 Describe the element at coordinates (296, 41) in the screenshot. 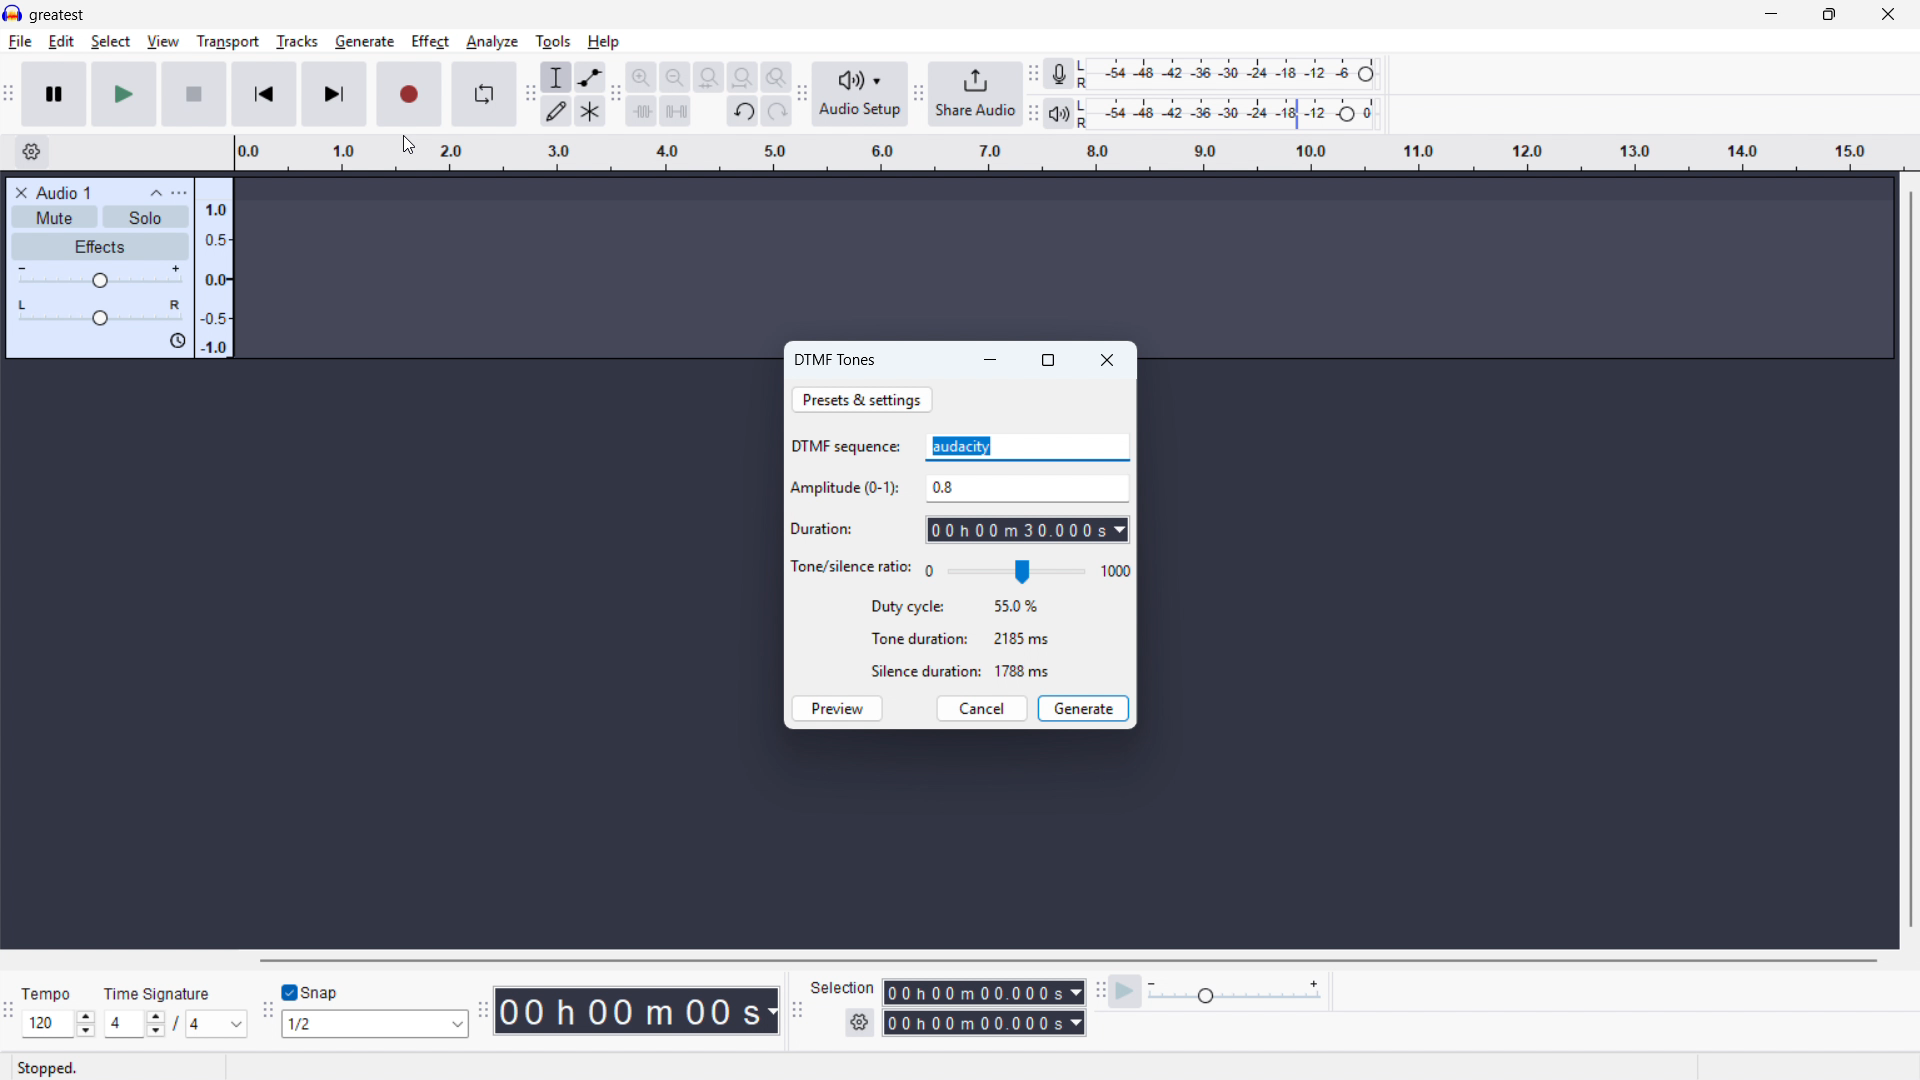

I see `tracks` at that location.